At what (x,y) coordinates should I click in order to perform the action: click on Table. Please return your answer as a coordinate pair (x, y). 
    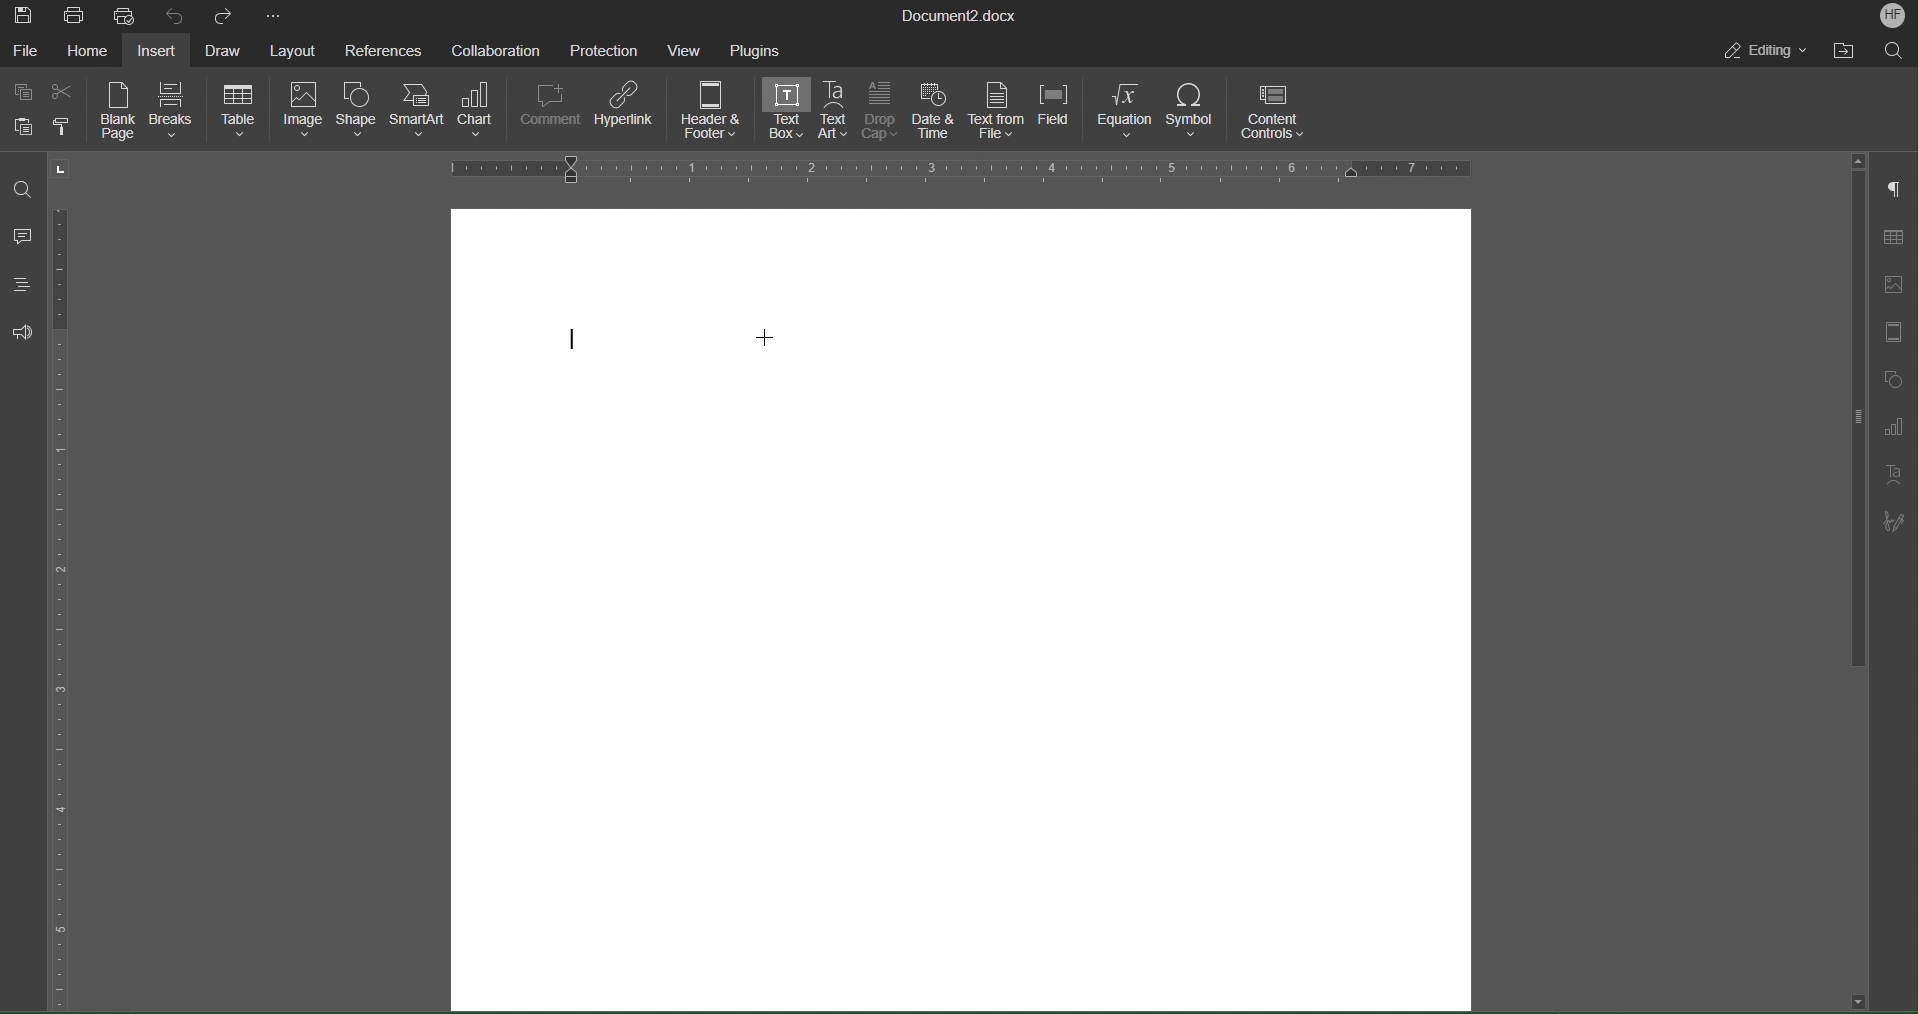
    Looking at the image, I should click on (1892, 238).